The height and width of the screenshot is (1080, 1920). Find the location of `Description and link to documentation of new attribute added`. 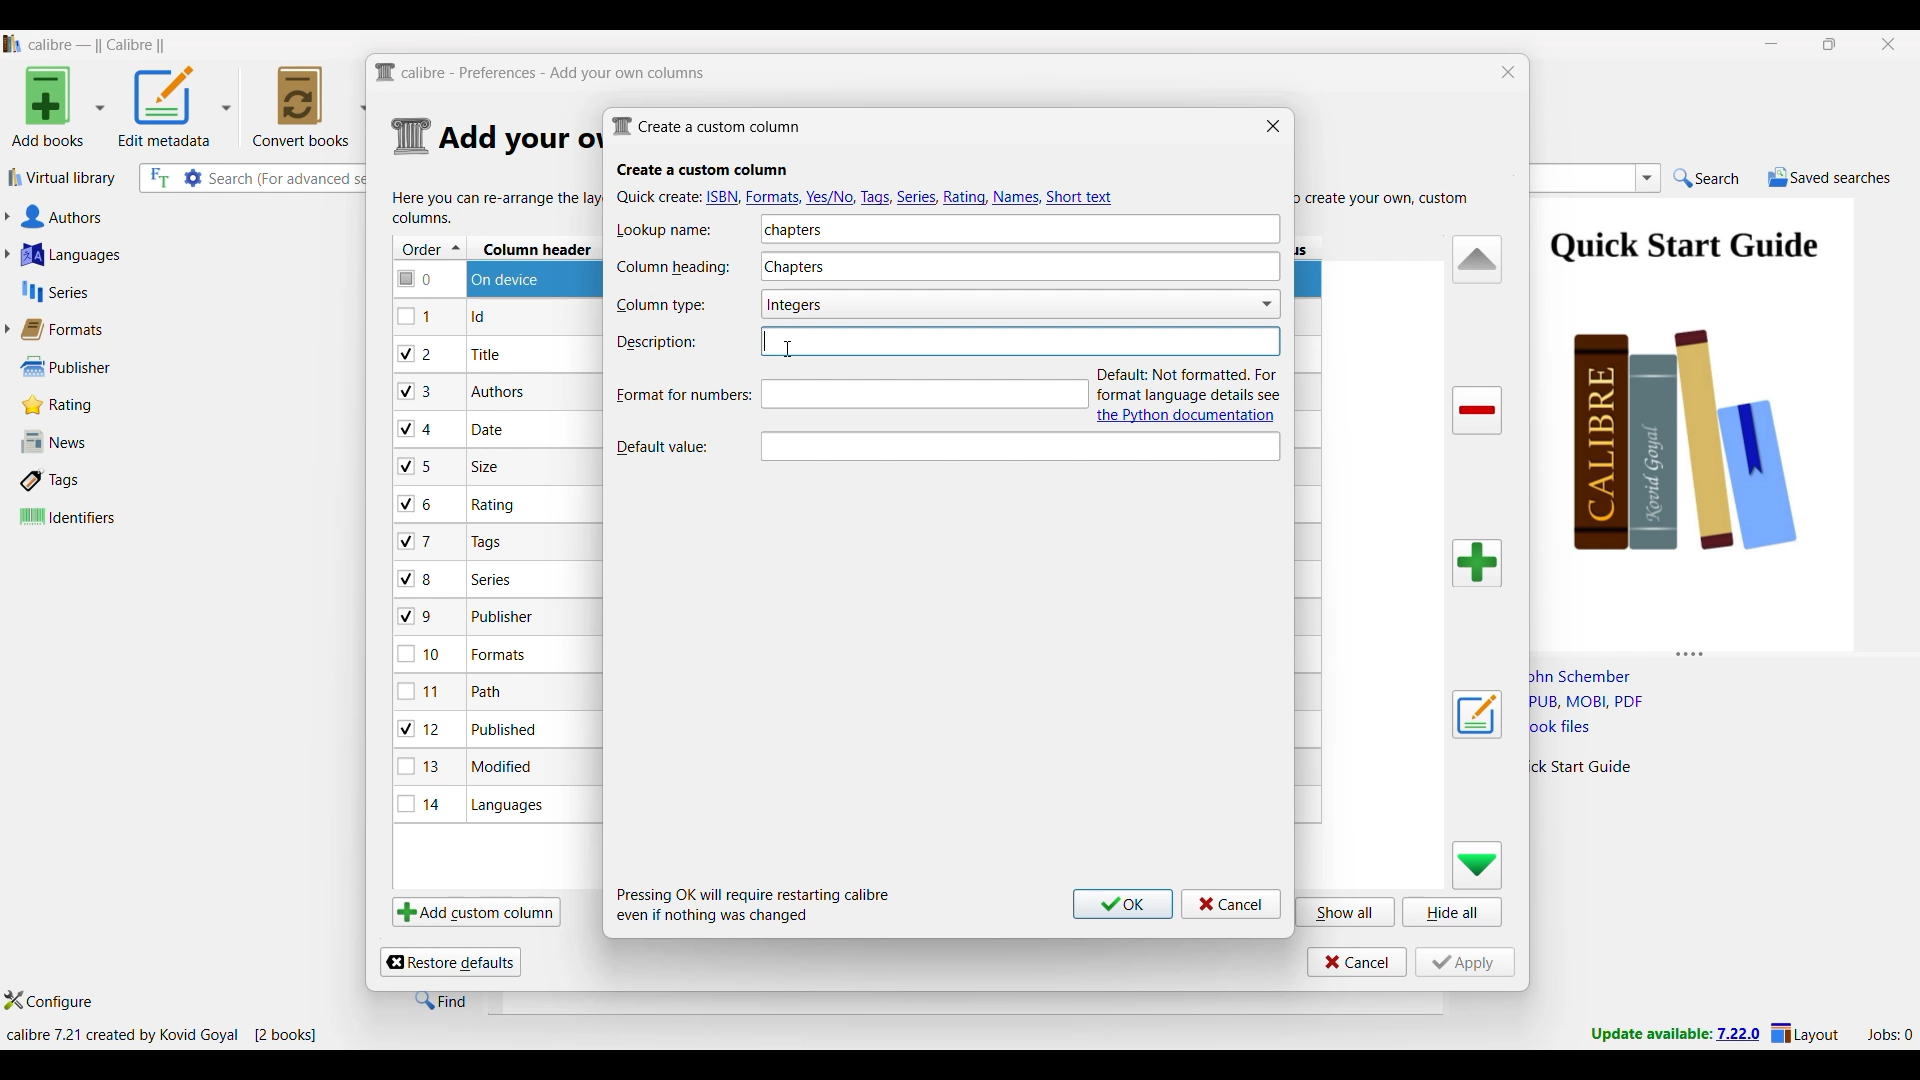

Description and link to documentation of new attribute added is located at coordinates (1193, 394).